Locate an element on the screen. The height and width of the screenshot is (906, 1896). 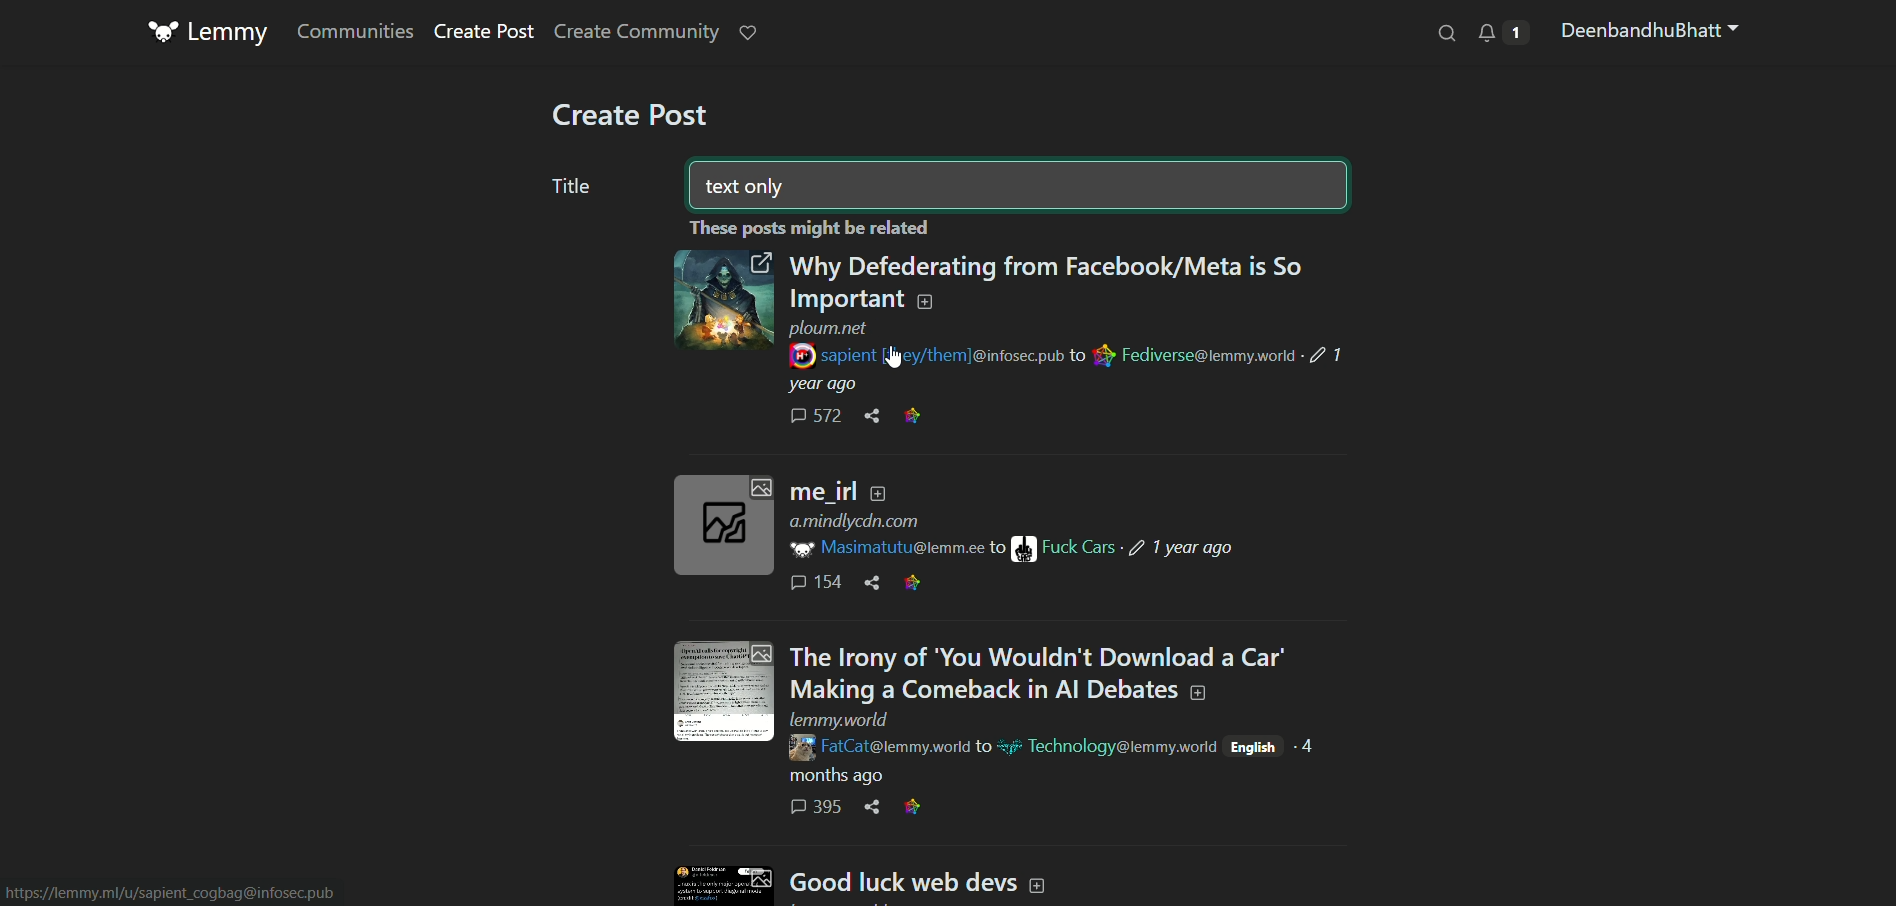
Emoji is located at coordinates (1008, 746).